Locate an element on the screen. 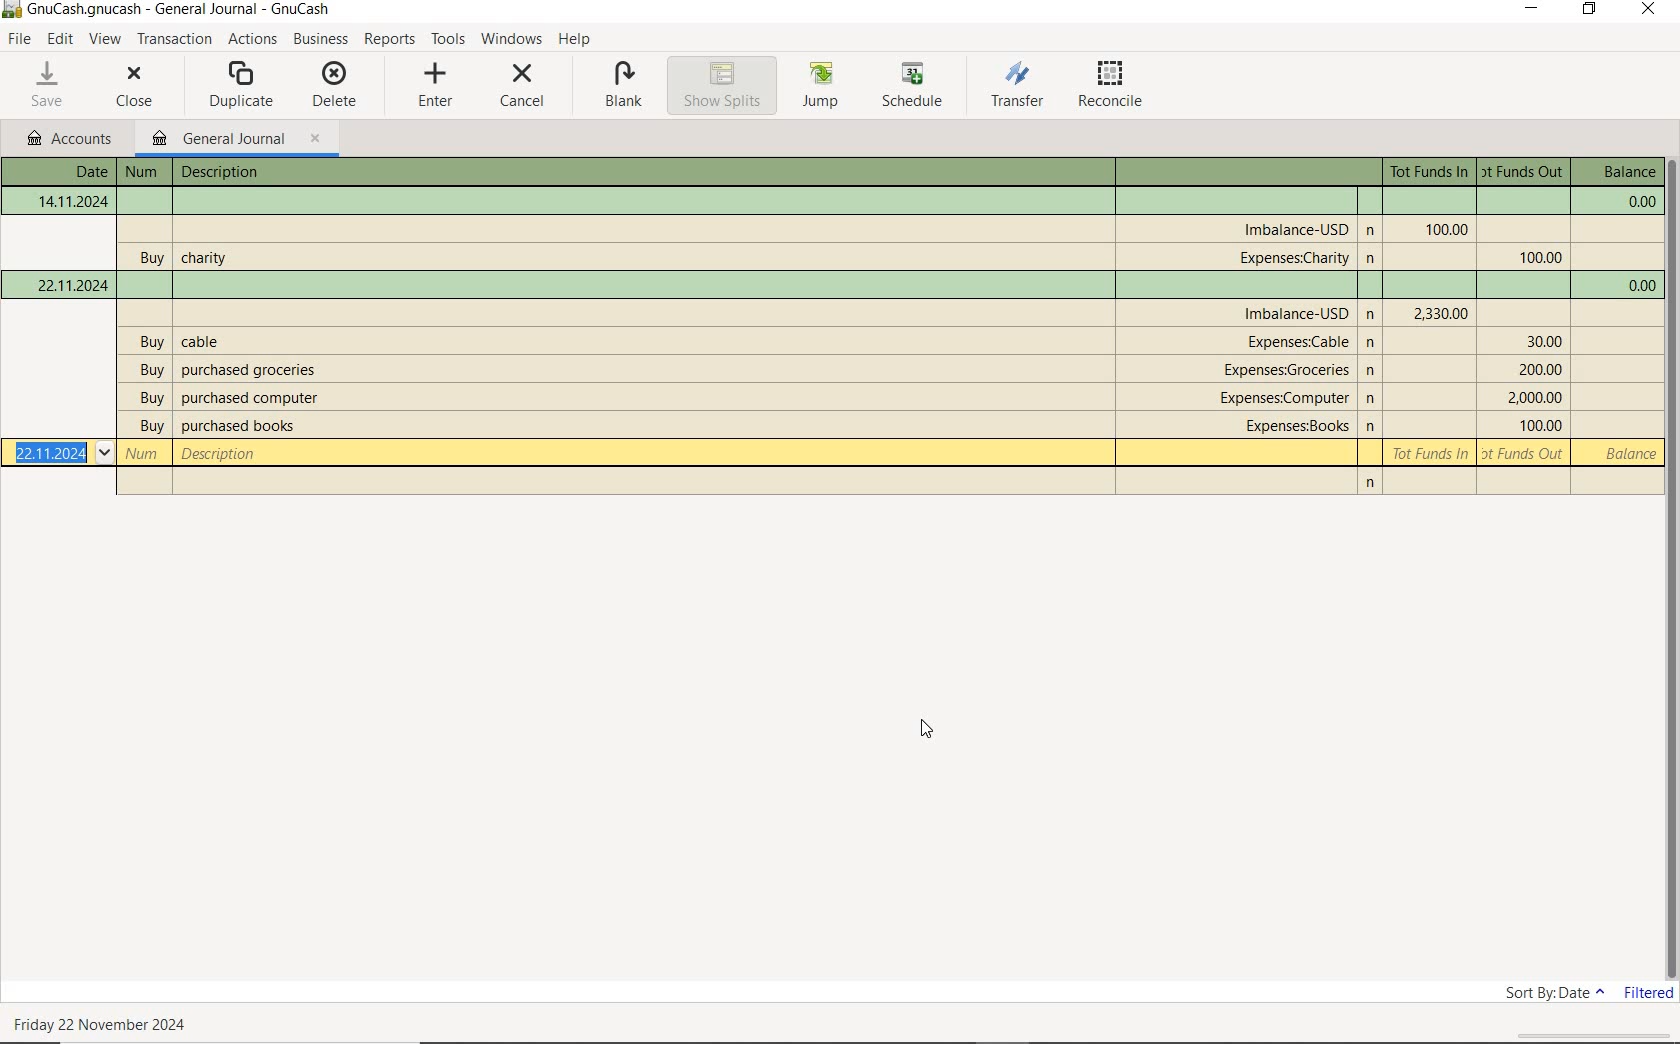  BUSINESS is located at coordinates (321, 40).